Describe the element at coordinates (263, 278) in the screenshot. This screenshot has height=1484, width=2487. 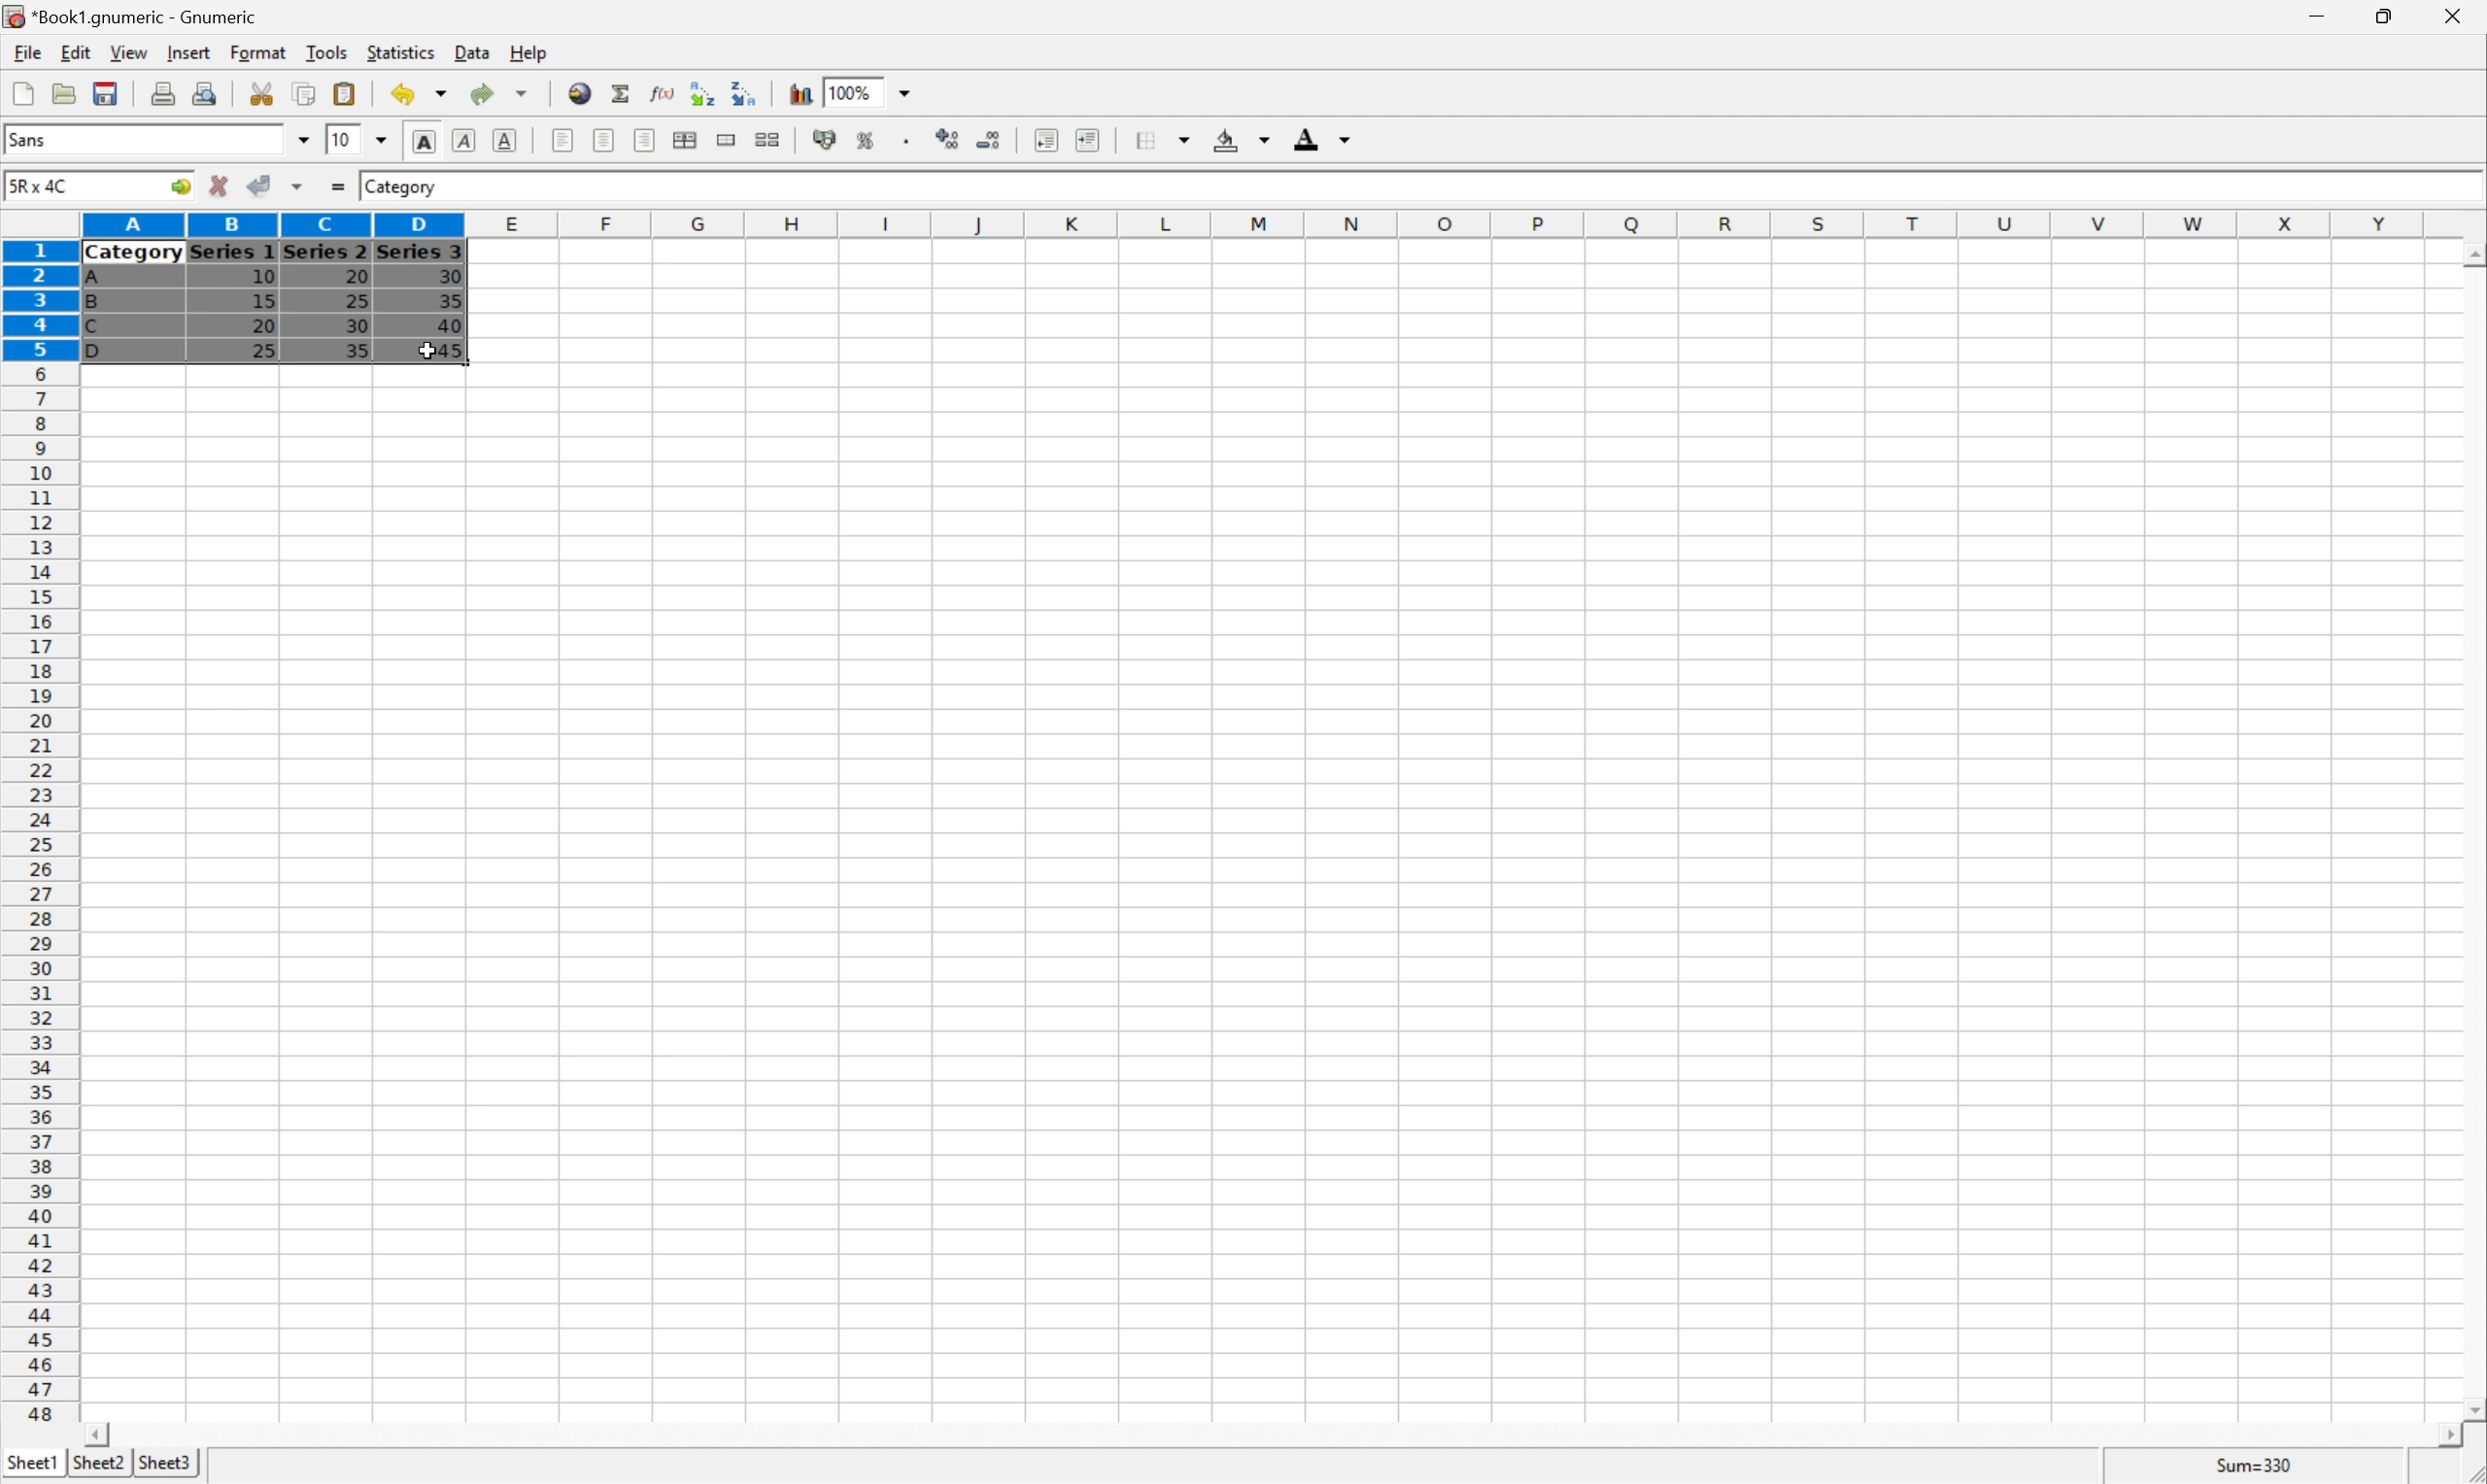
I see `10` at that location.